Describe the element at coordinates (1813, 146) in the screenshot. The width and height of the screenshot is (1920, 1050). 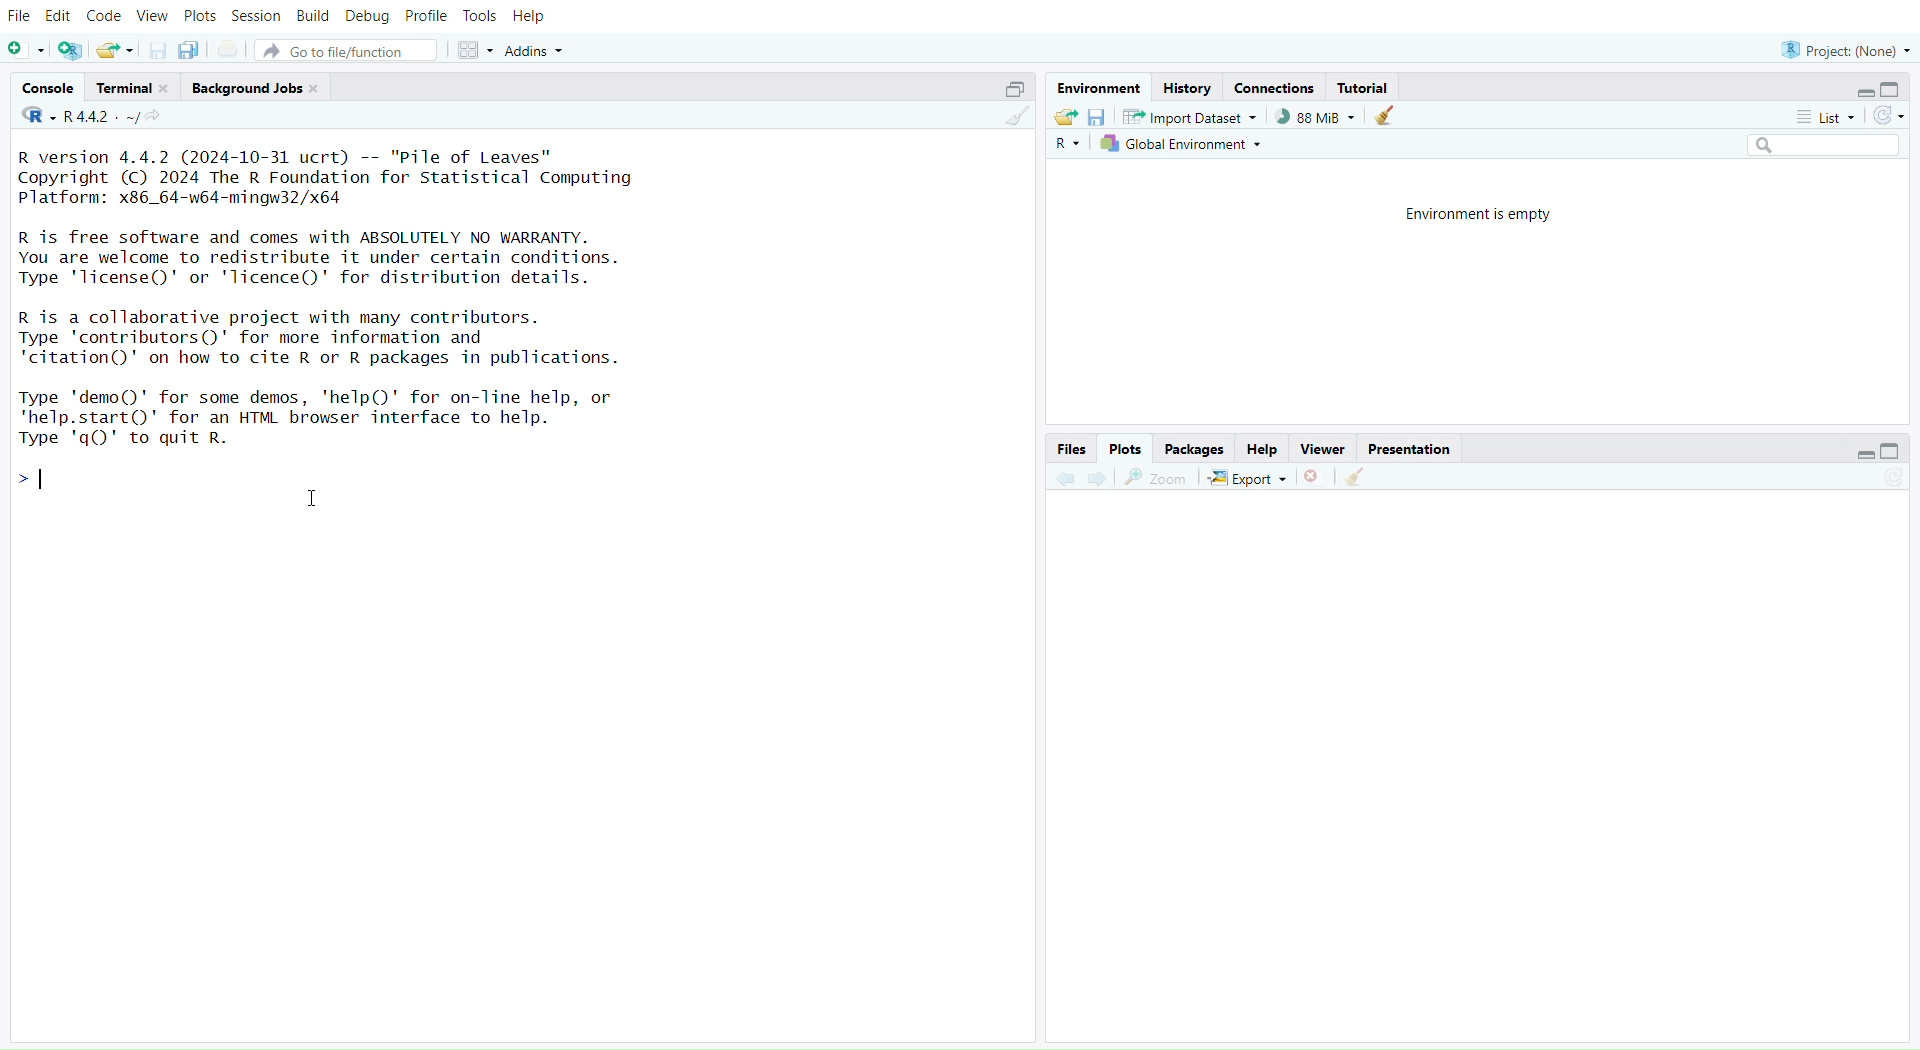
I see `search` at that location.